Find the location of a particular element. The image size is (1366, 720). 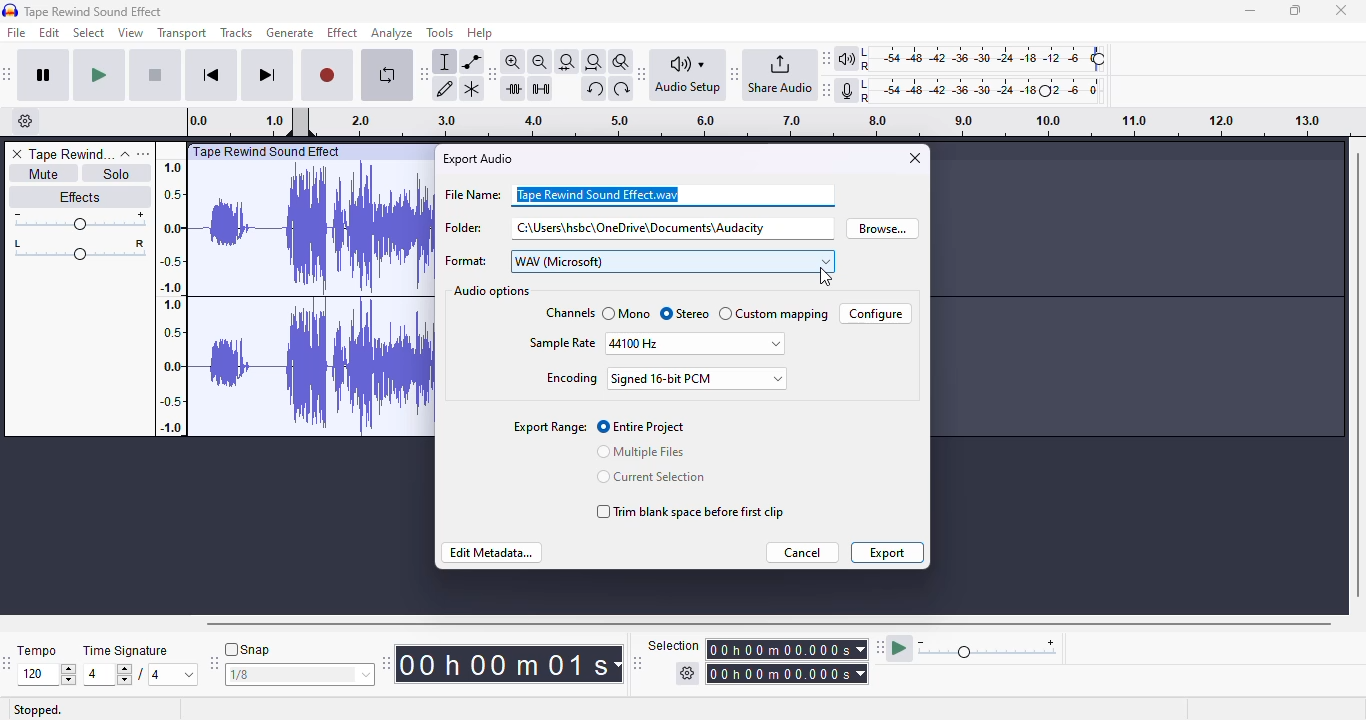

select is located at coordinates (90, 32).